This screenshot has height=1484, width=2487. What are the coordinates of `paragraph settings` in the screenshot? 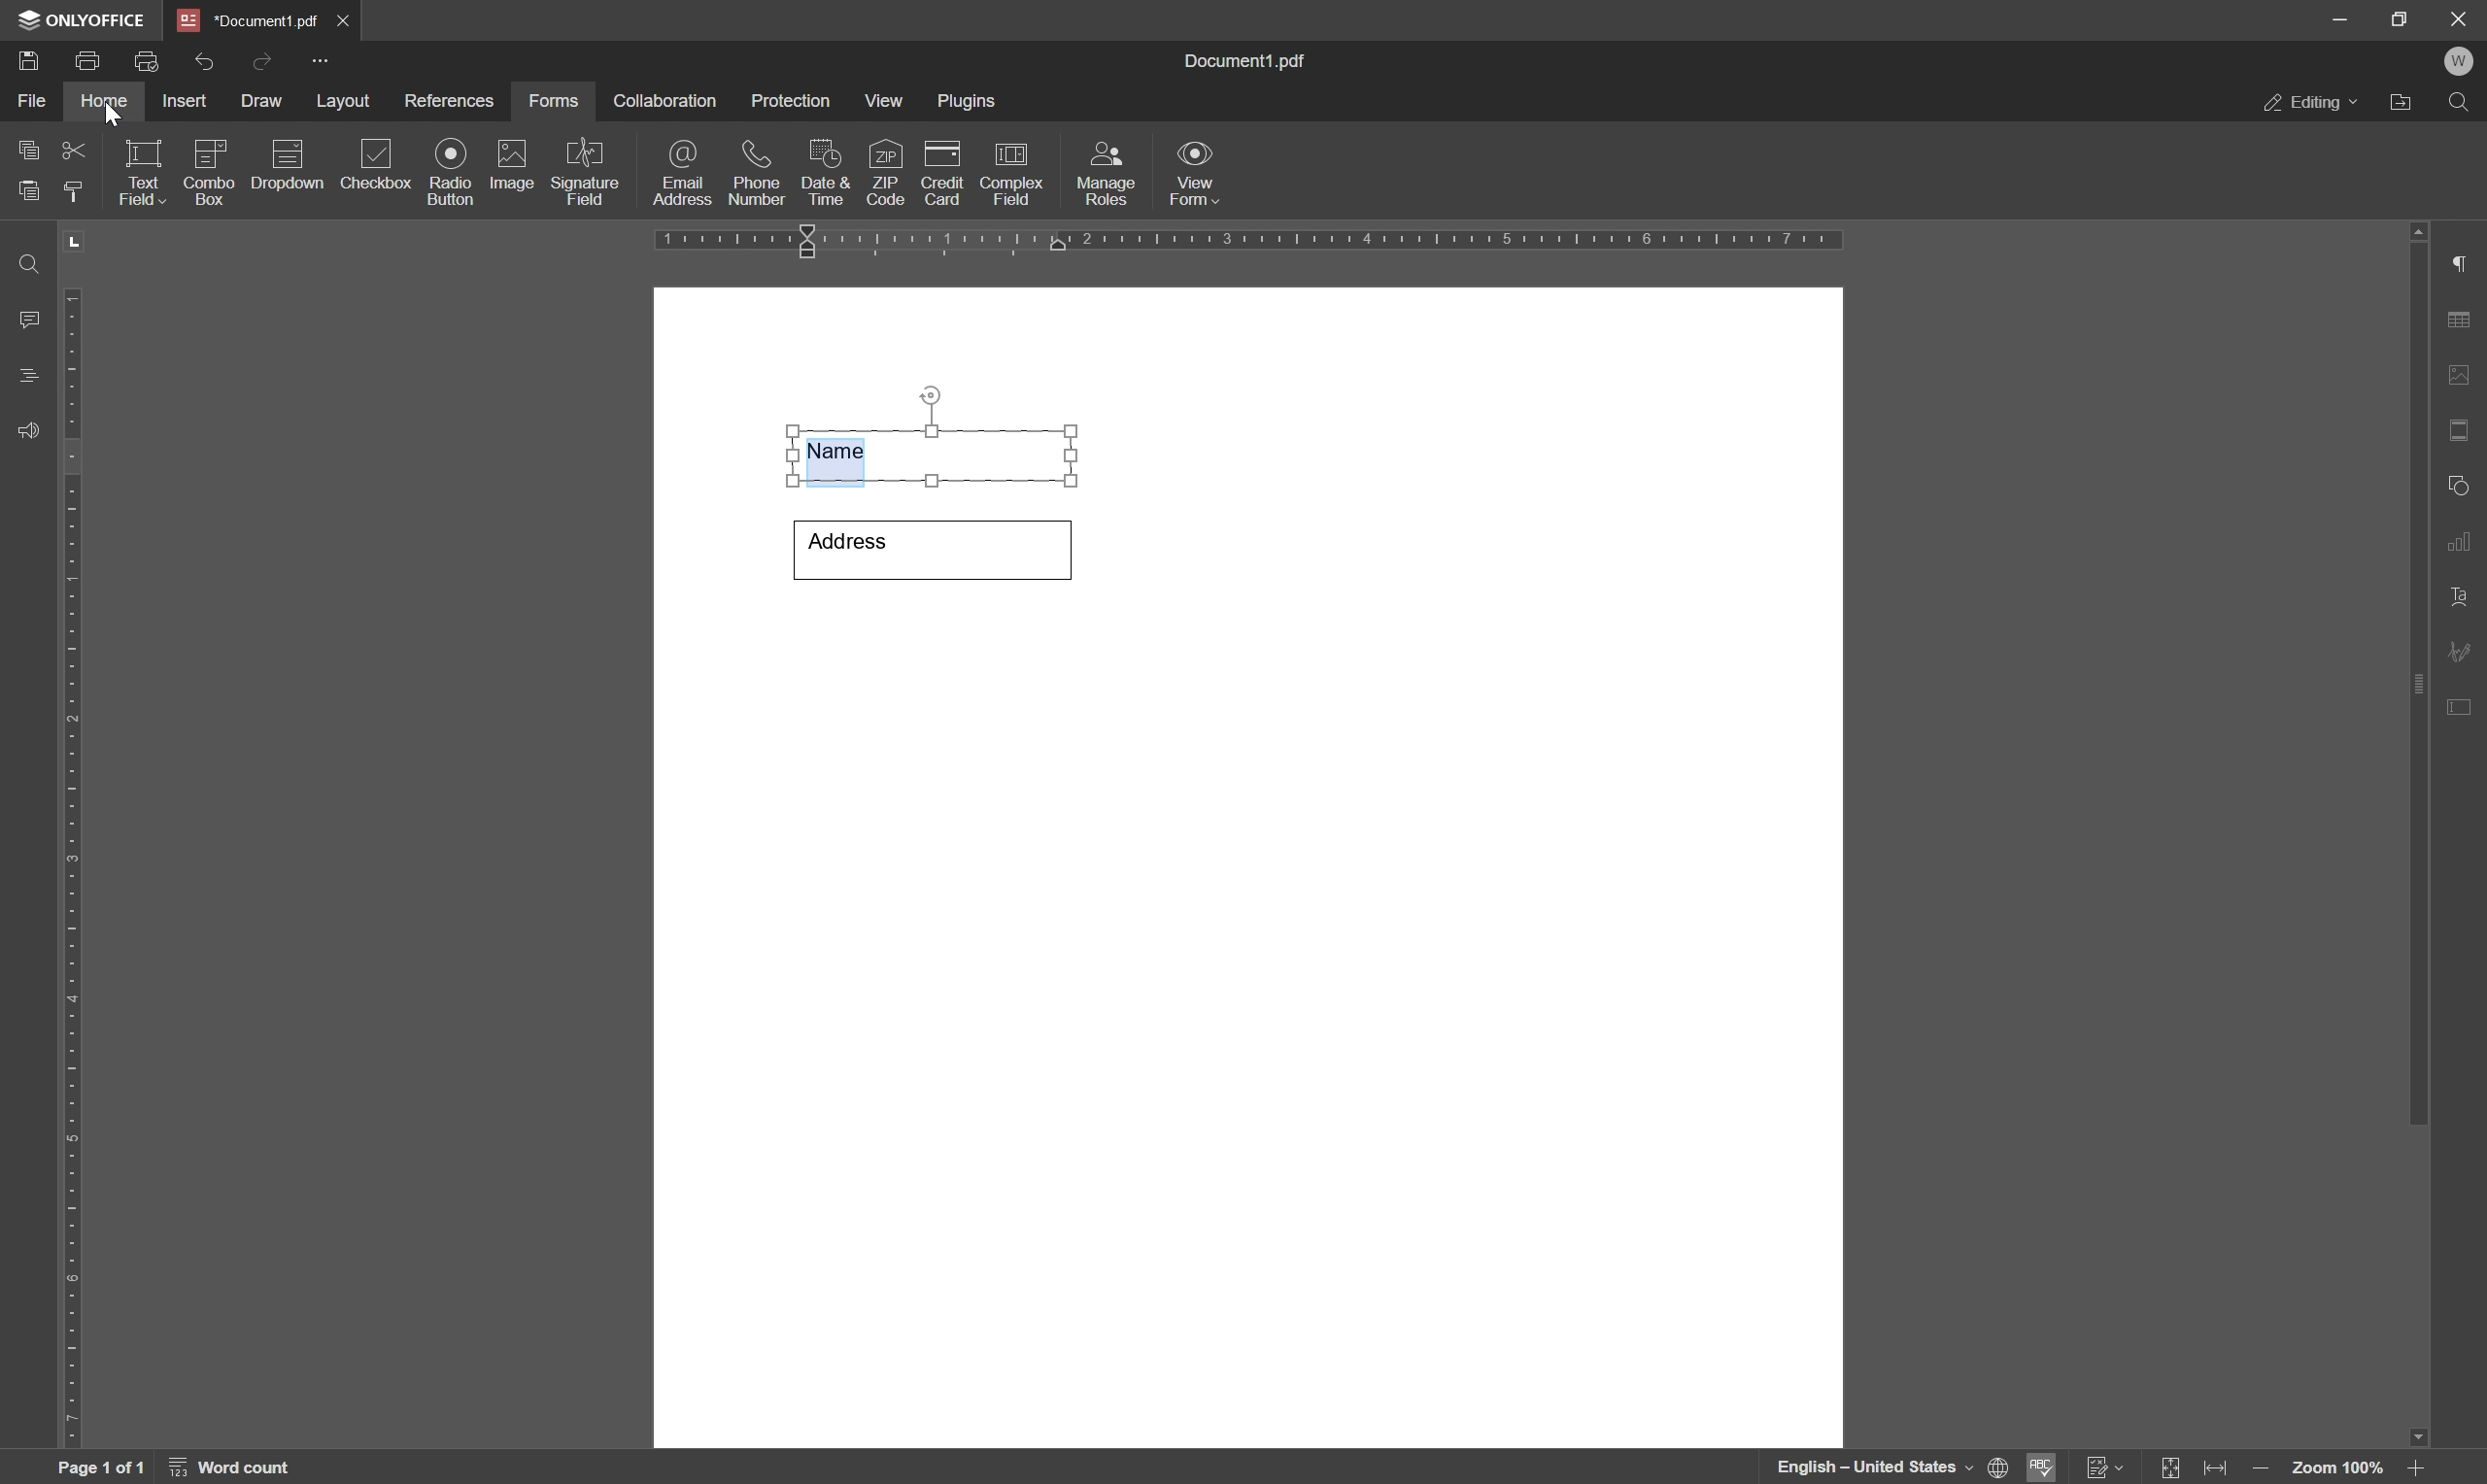 It's located at (2470, 264).